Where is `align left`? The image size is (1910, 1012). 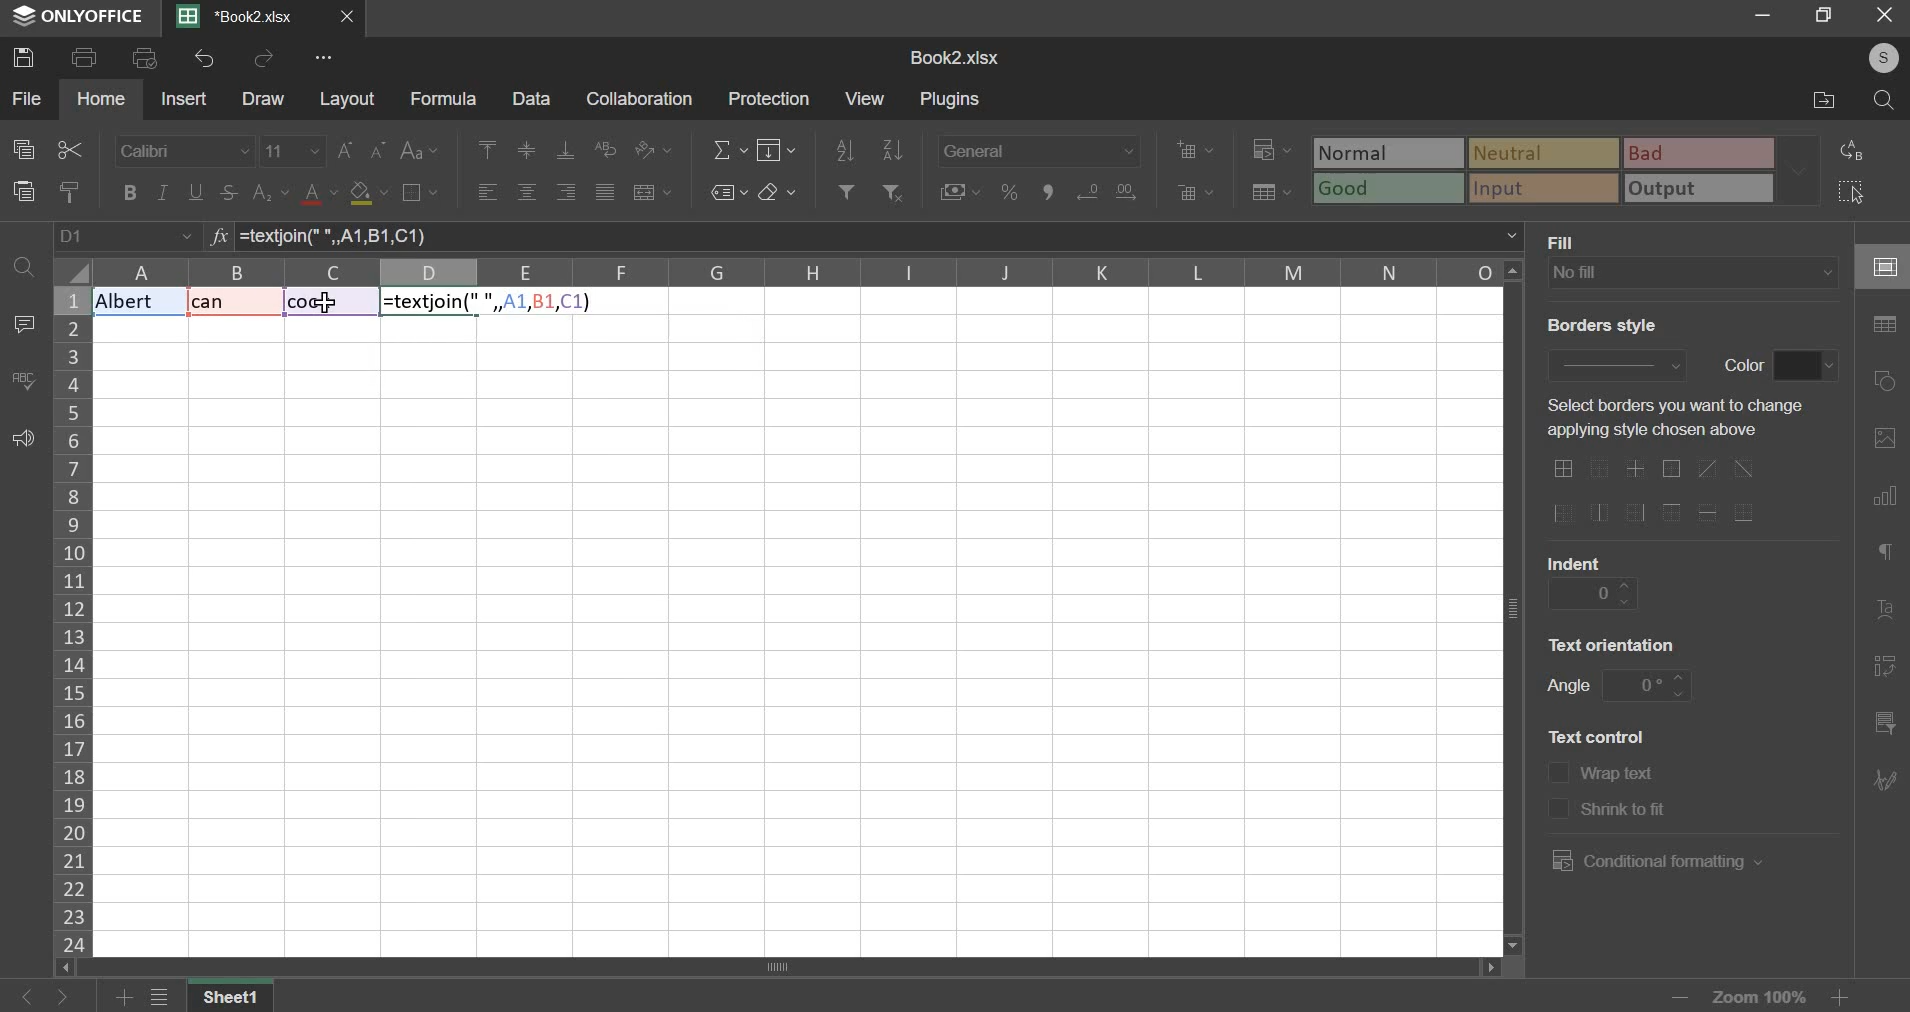 align left is located at coordinates (482, 148).